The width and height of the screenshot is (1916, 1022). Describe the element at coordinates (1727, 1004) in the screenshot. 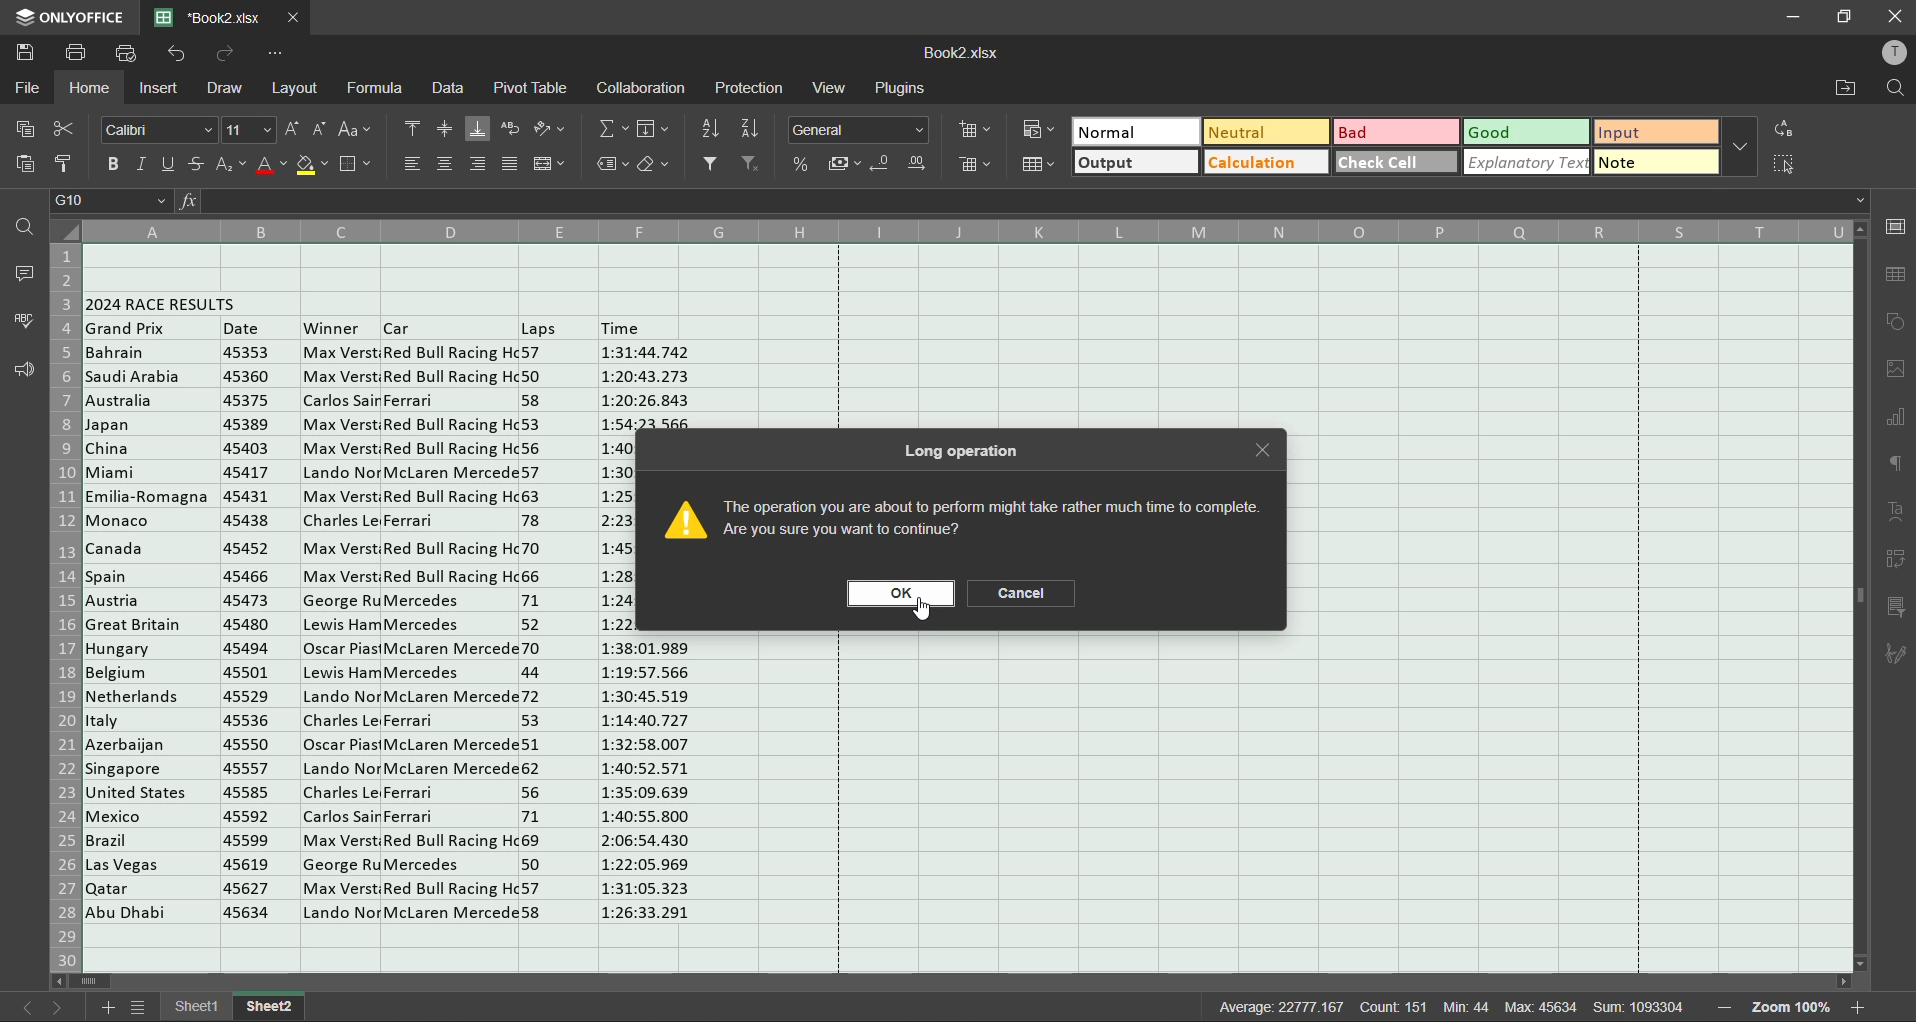

I see `zoom out` at that location.